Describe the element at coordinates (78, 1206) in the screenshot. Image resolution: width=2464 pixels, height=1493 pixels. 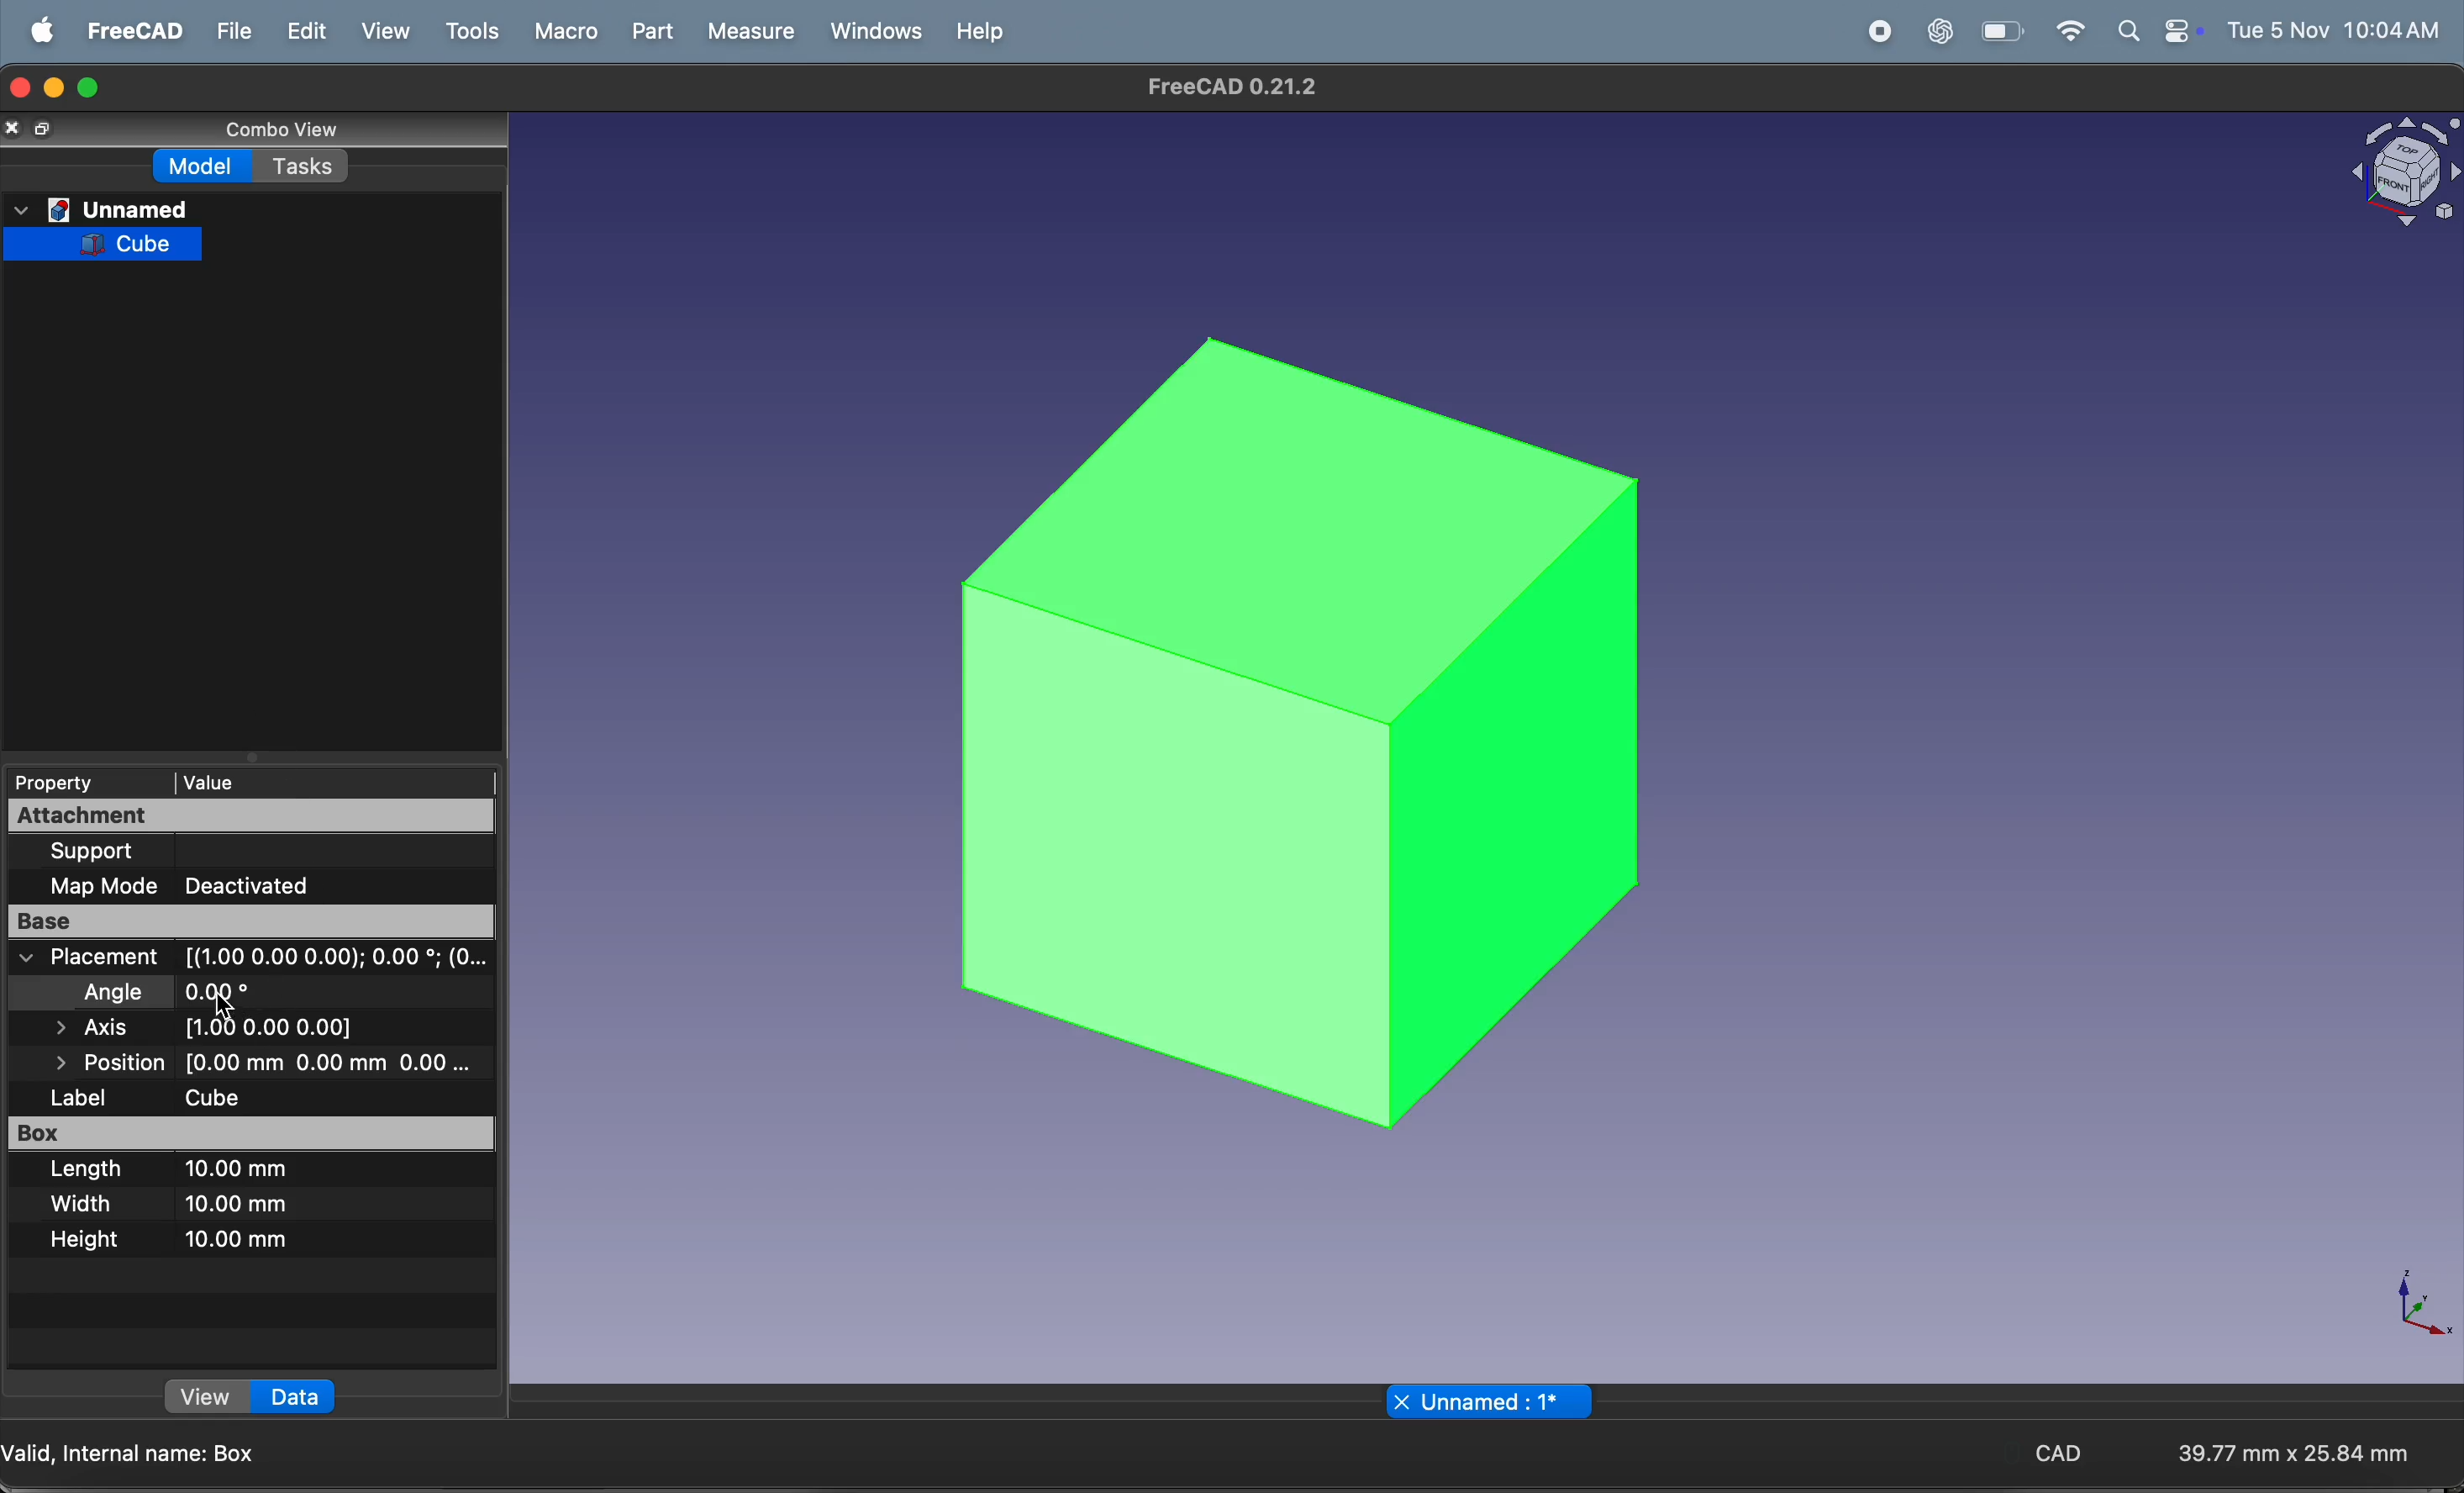
I see `width` at that location.